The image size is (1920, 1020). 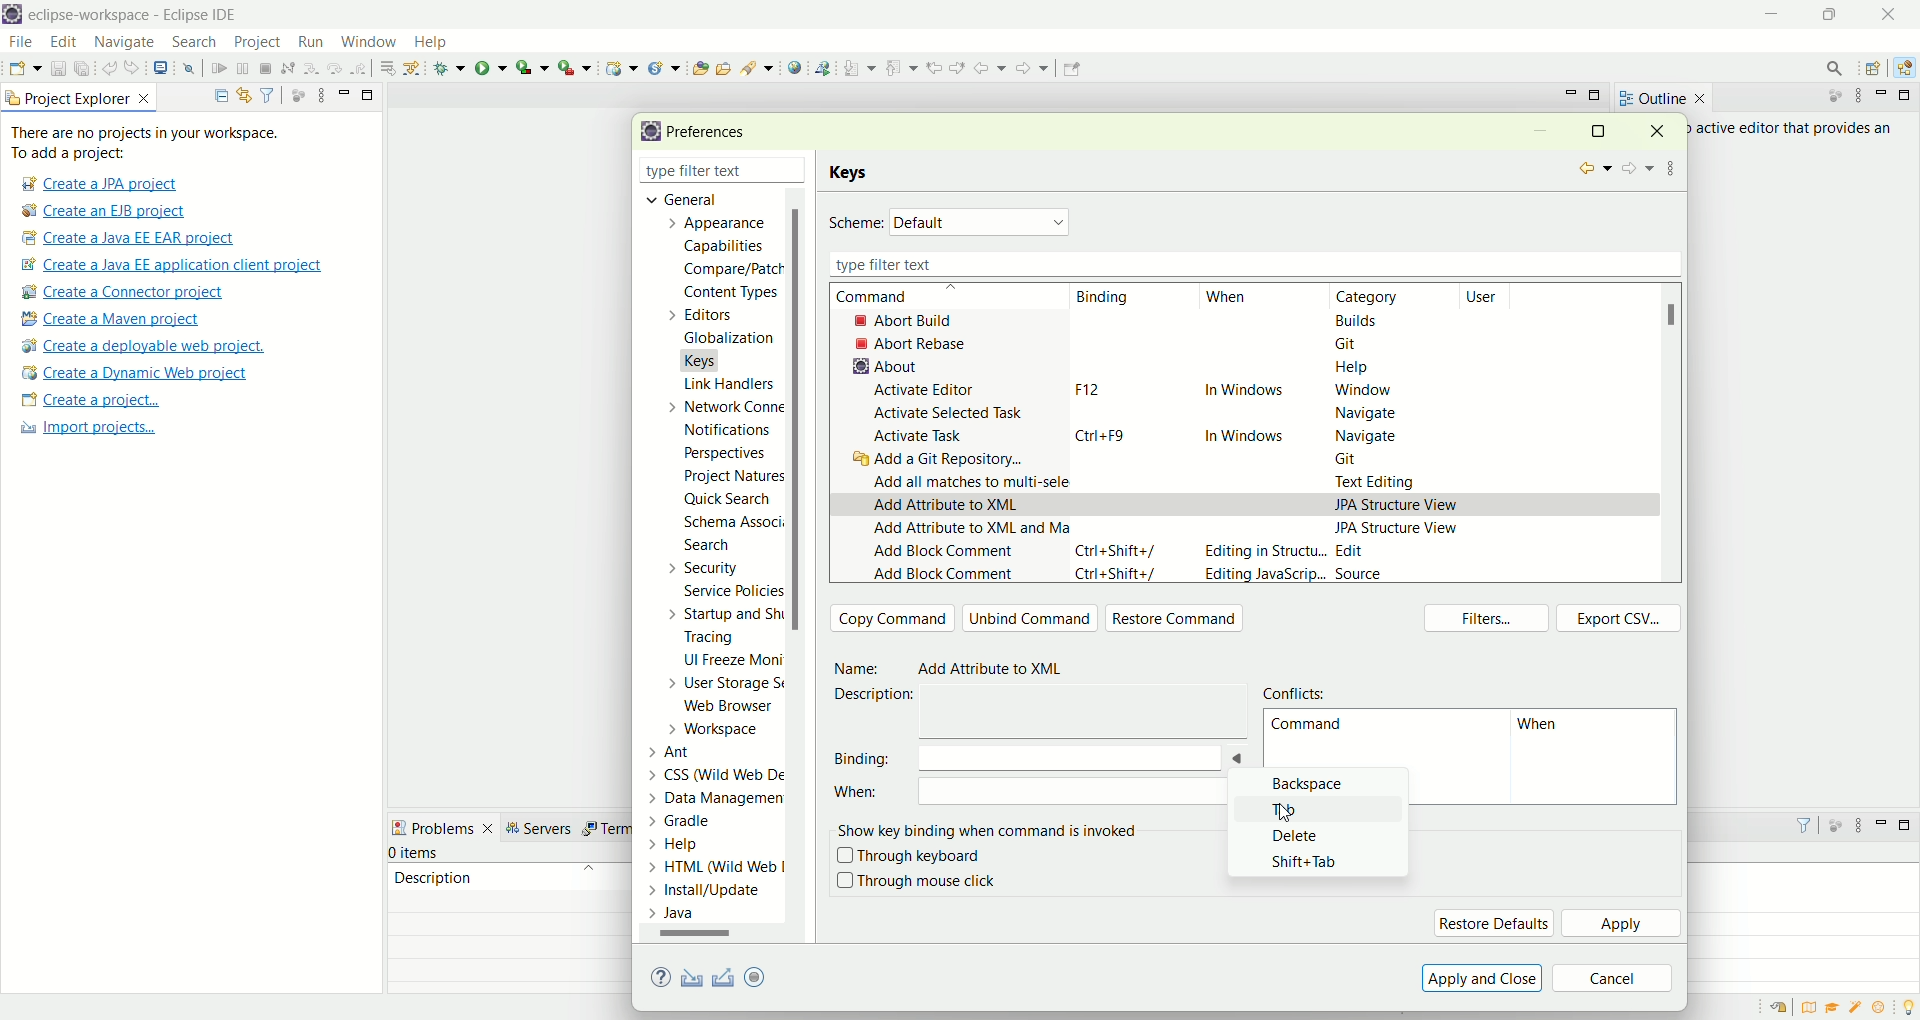 What do you see at coordinates (1358, 320) in the screenshot?
I see `builds` at bounding box center [1358, 320].